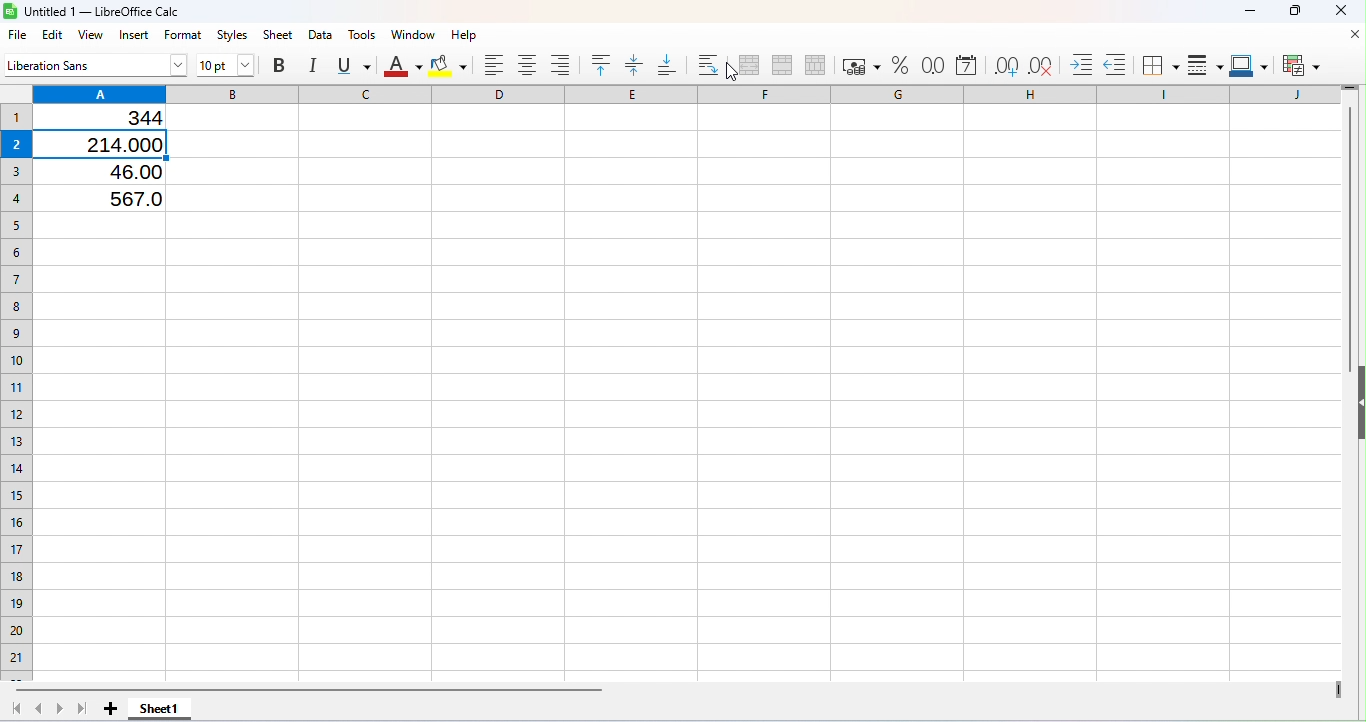 Image resolution: width=1366 pixels, height=722 pixels. What do you see at coordinates (111, 709) in the screenshot?
I see `Add new sheet` at bounding box center [111, 709].